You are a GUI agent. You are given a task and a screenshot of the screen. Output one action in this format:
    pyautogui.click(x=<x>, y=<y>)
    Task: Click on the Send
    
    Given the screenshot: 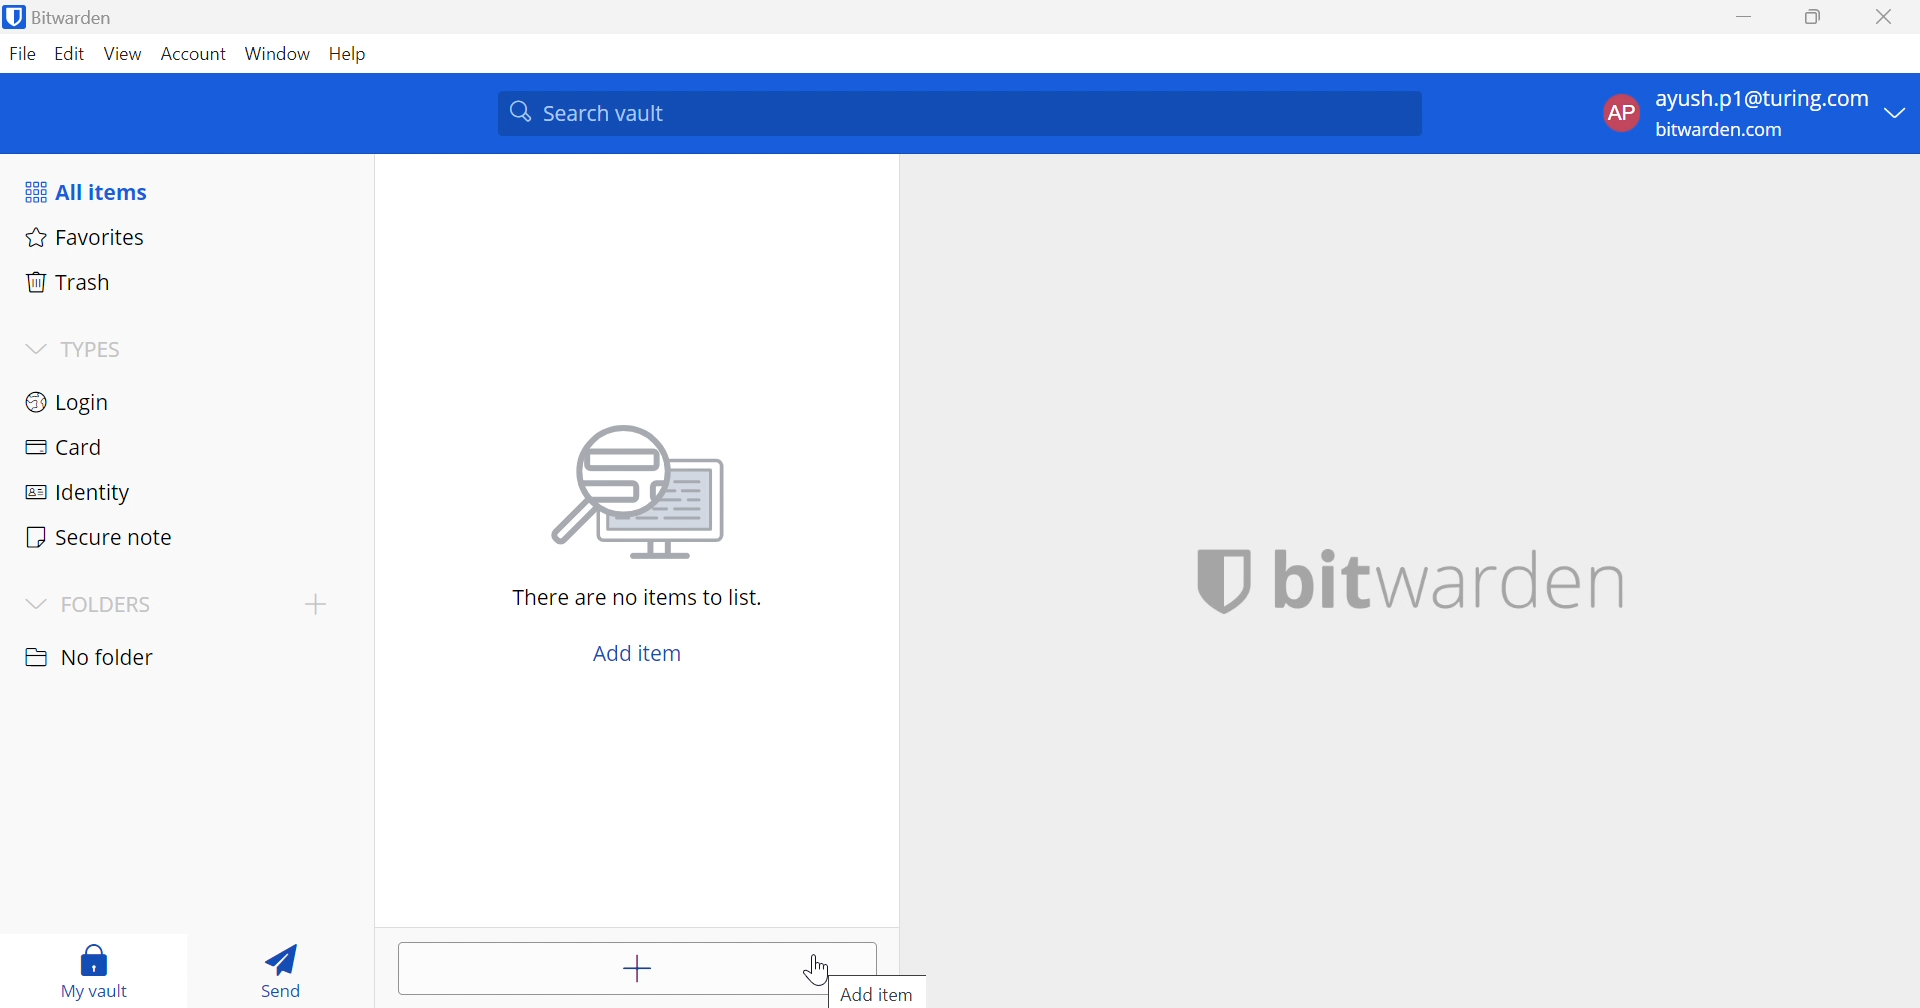 What is the action you would take?
    pyautogui.click(x=286, y=969)
    